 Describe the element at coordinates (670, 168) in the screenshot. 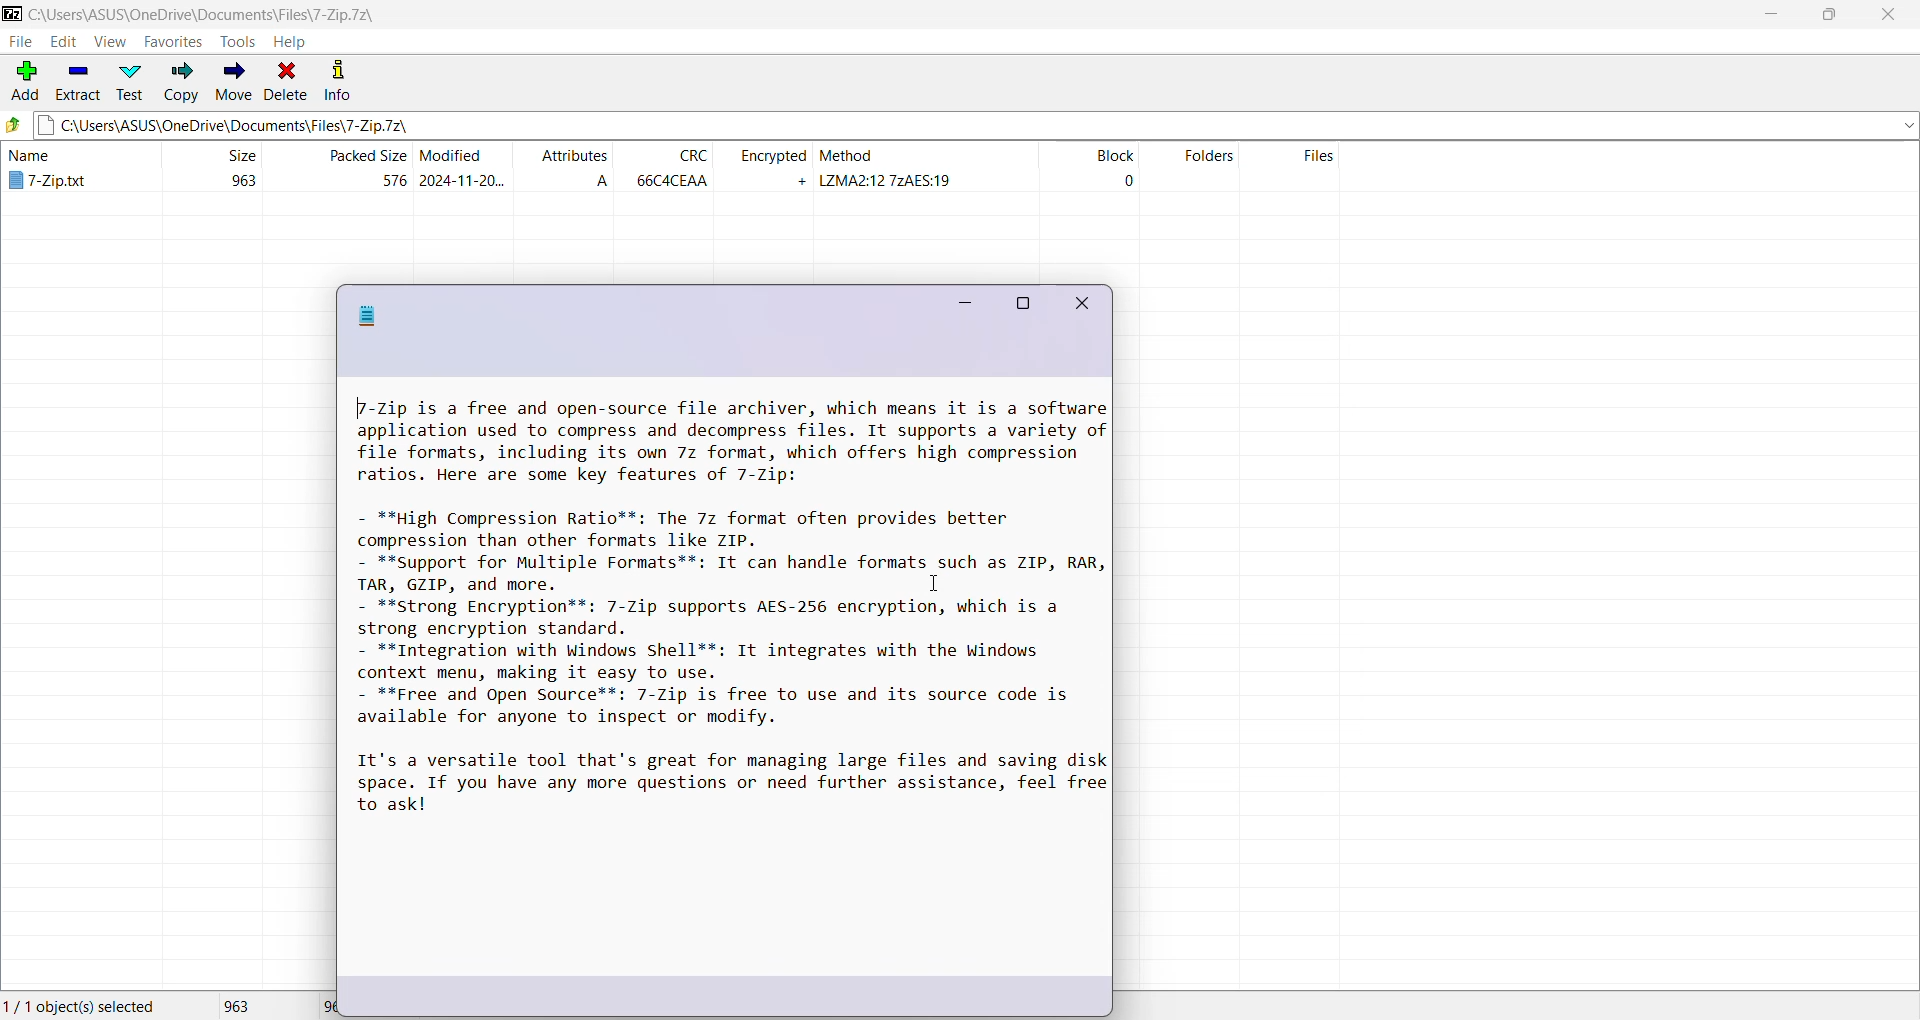

I see `CRC` at that location.